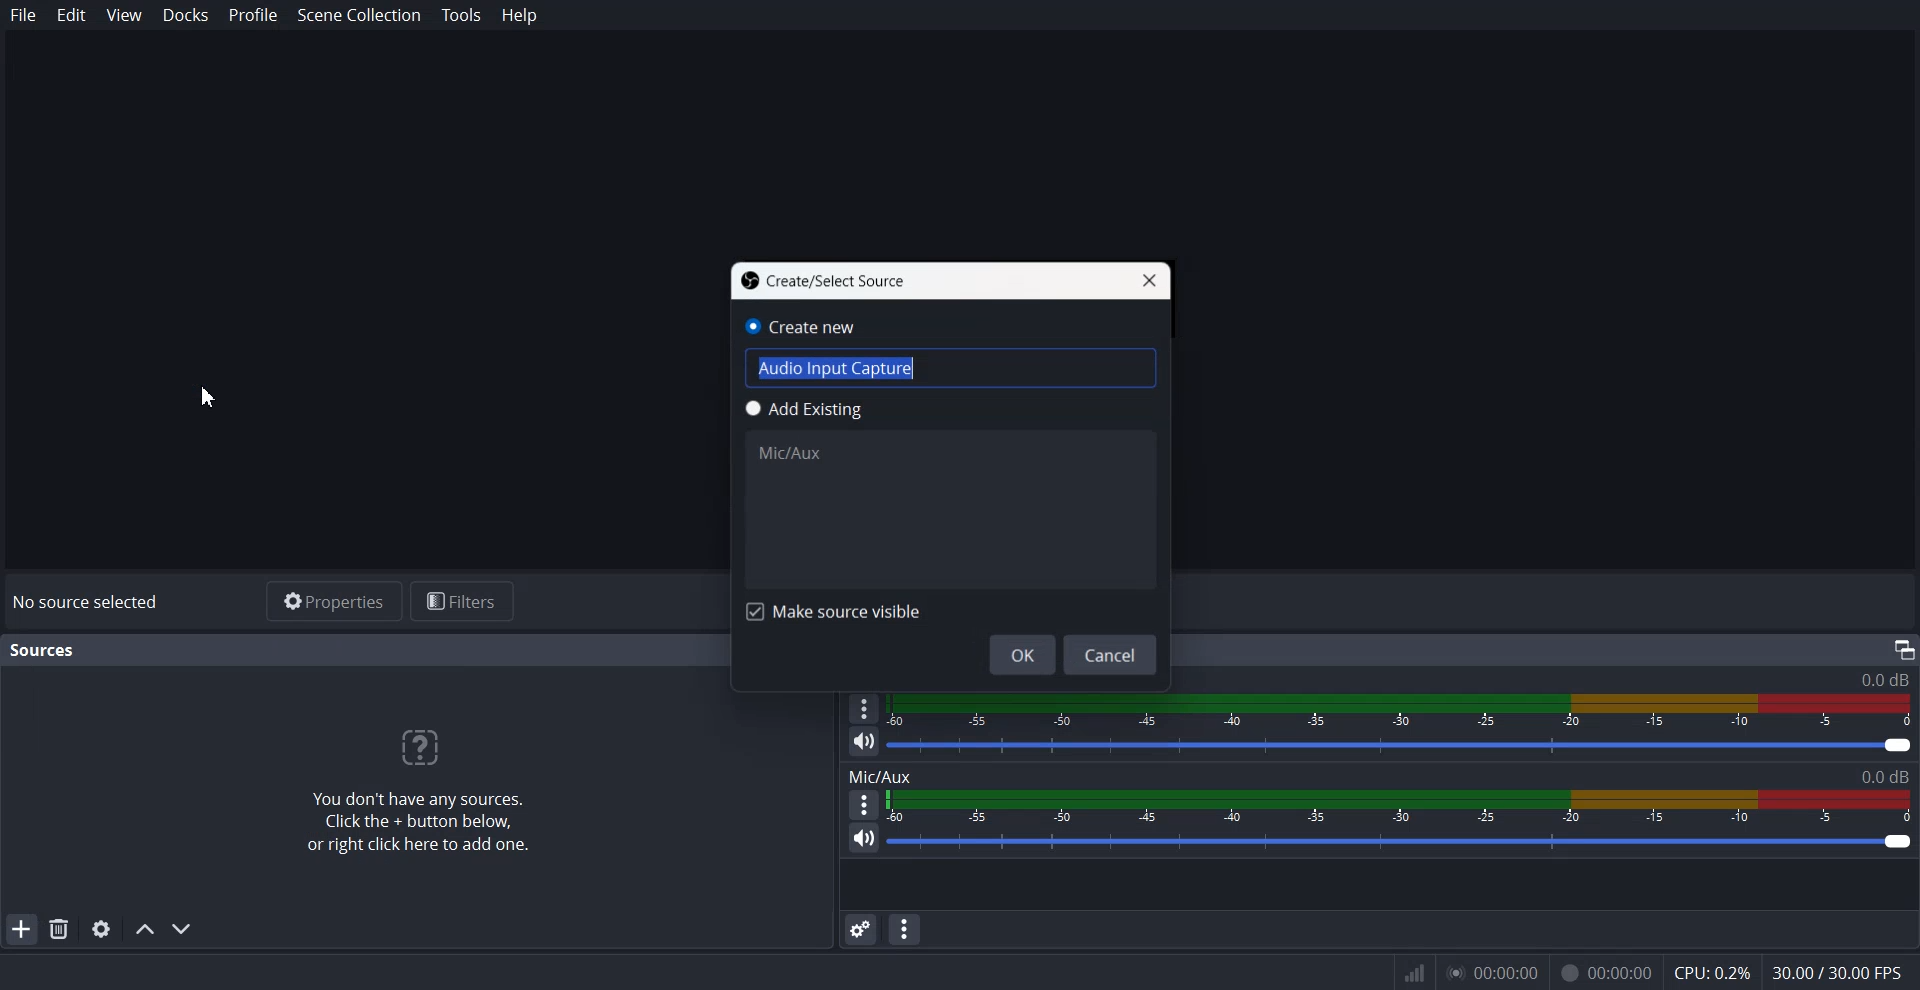 Image resolution: width=1920 pixels, height=990 pixels. Describe the element at coordinates (1402, 841) in the screenshot. I see `Volume level adjuster` at that location.